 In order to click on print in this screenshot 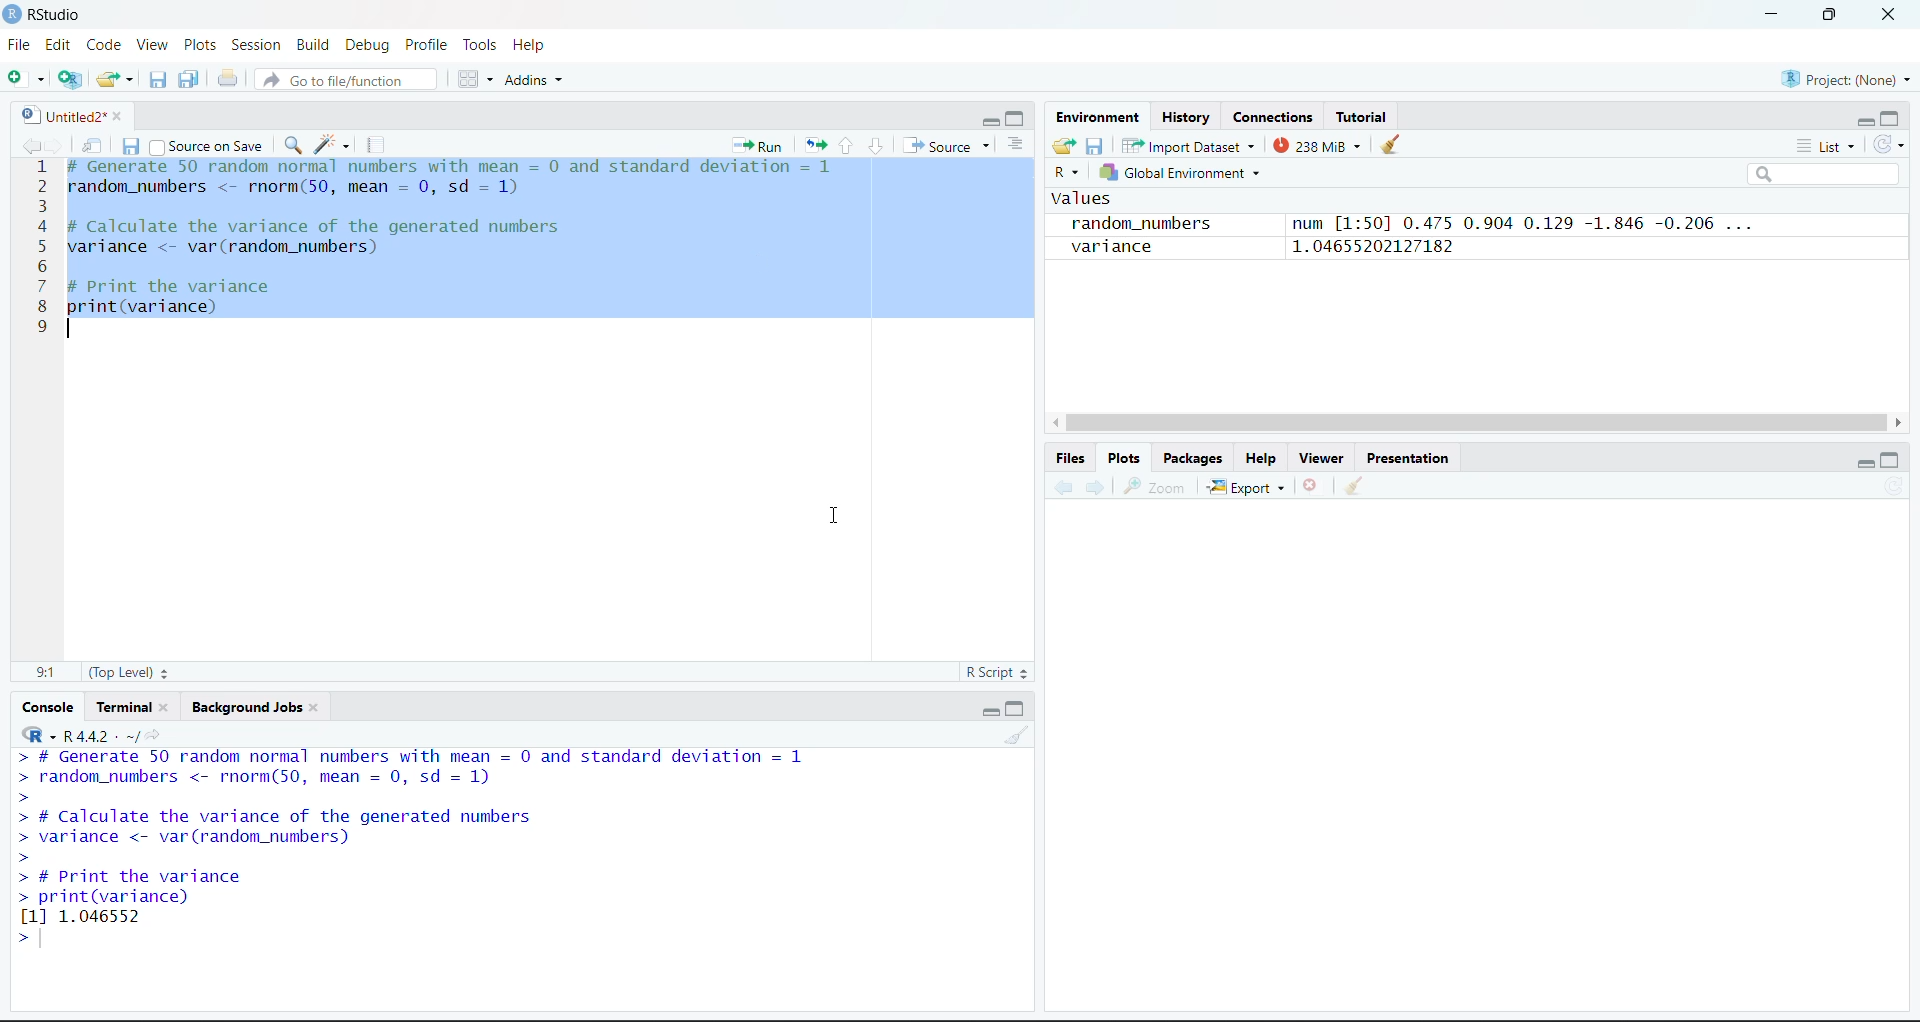, I will do `click(228, 78)`.